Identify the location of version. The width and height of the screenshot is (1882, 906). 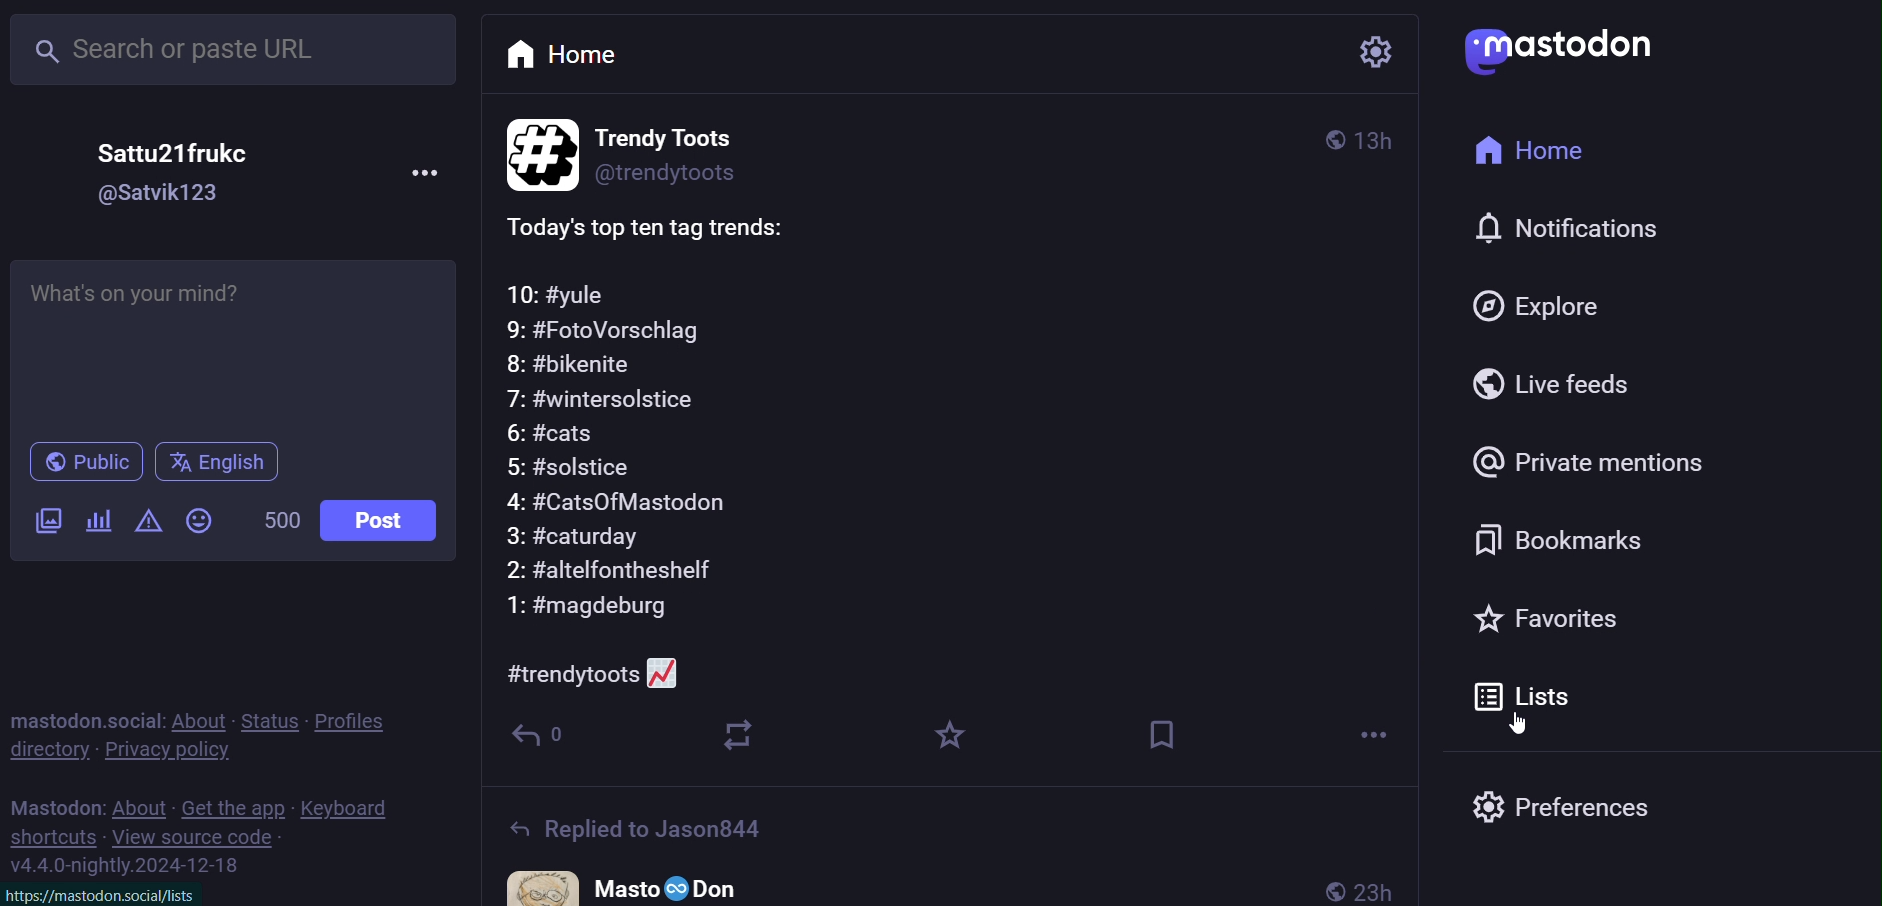
(131, 864).